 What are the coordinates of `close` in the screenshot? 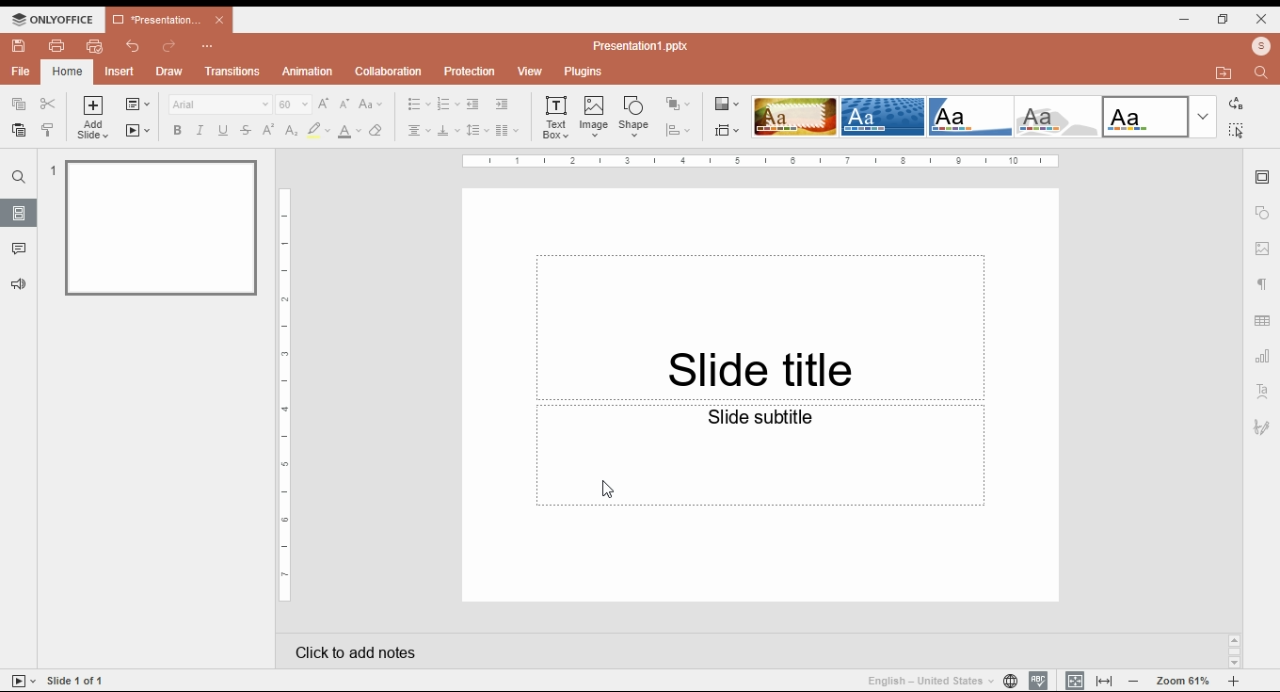 It's located at (1262, 18).